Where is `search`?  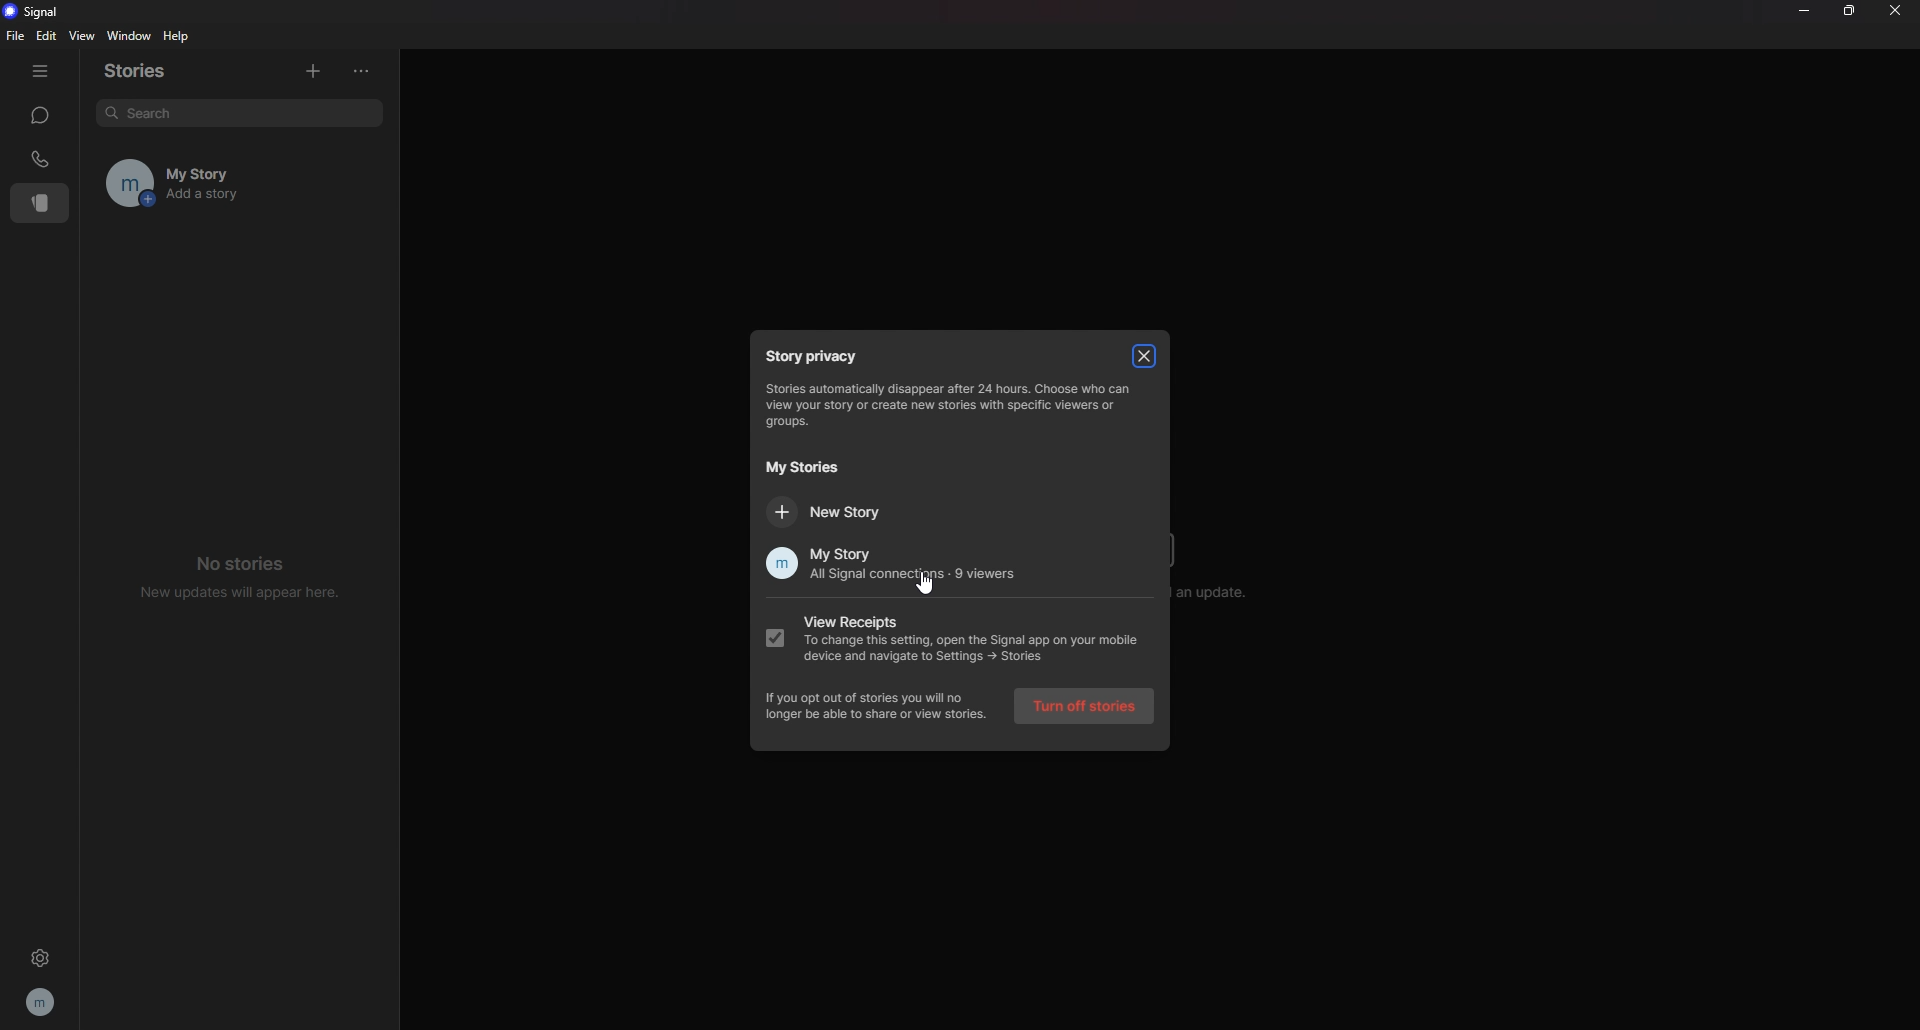 search is located at coordinates (231, 113).